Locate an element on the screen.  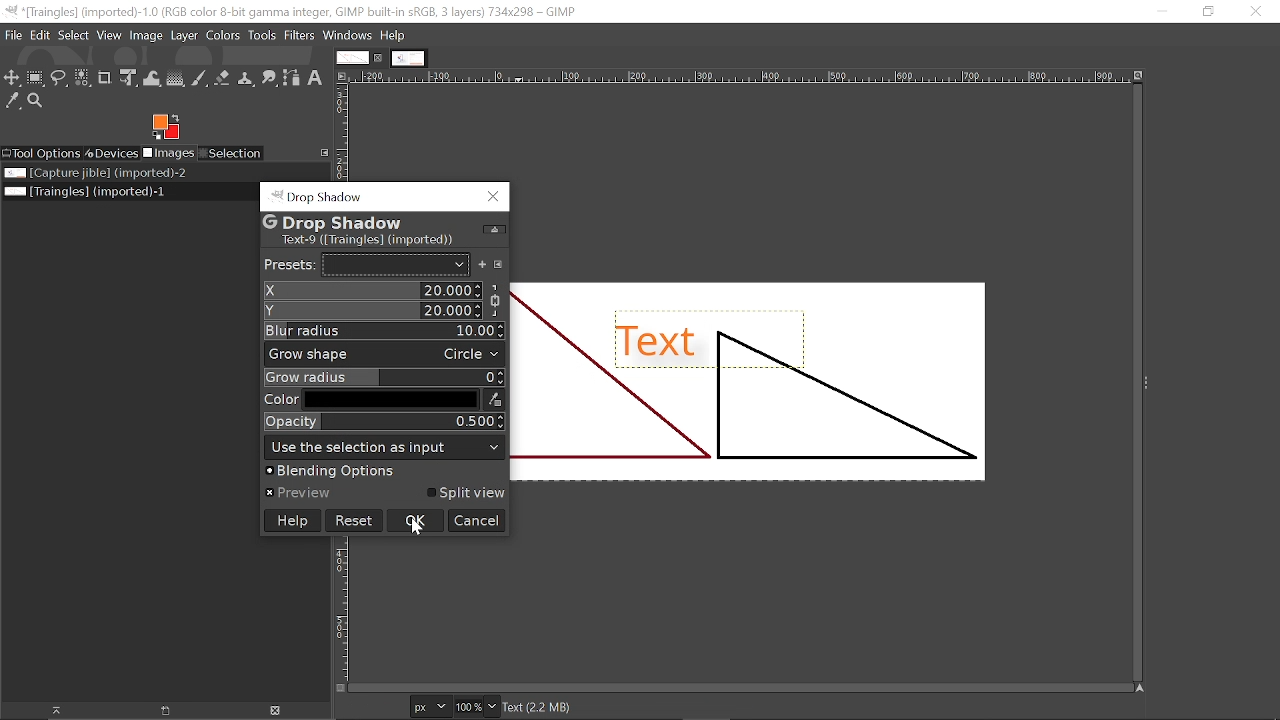
Horizontal shadow effect is located at coordinates (373, 291).